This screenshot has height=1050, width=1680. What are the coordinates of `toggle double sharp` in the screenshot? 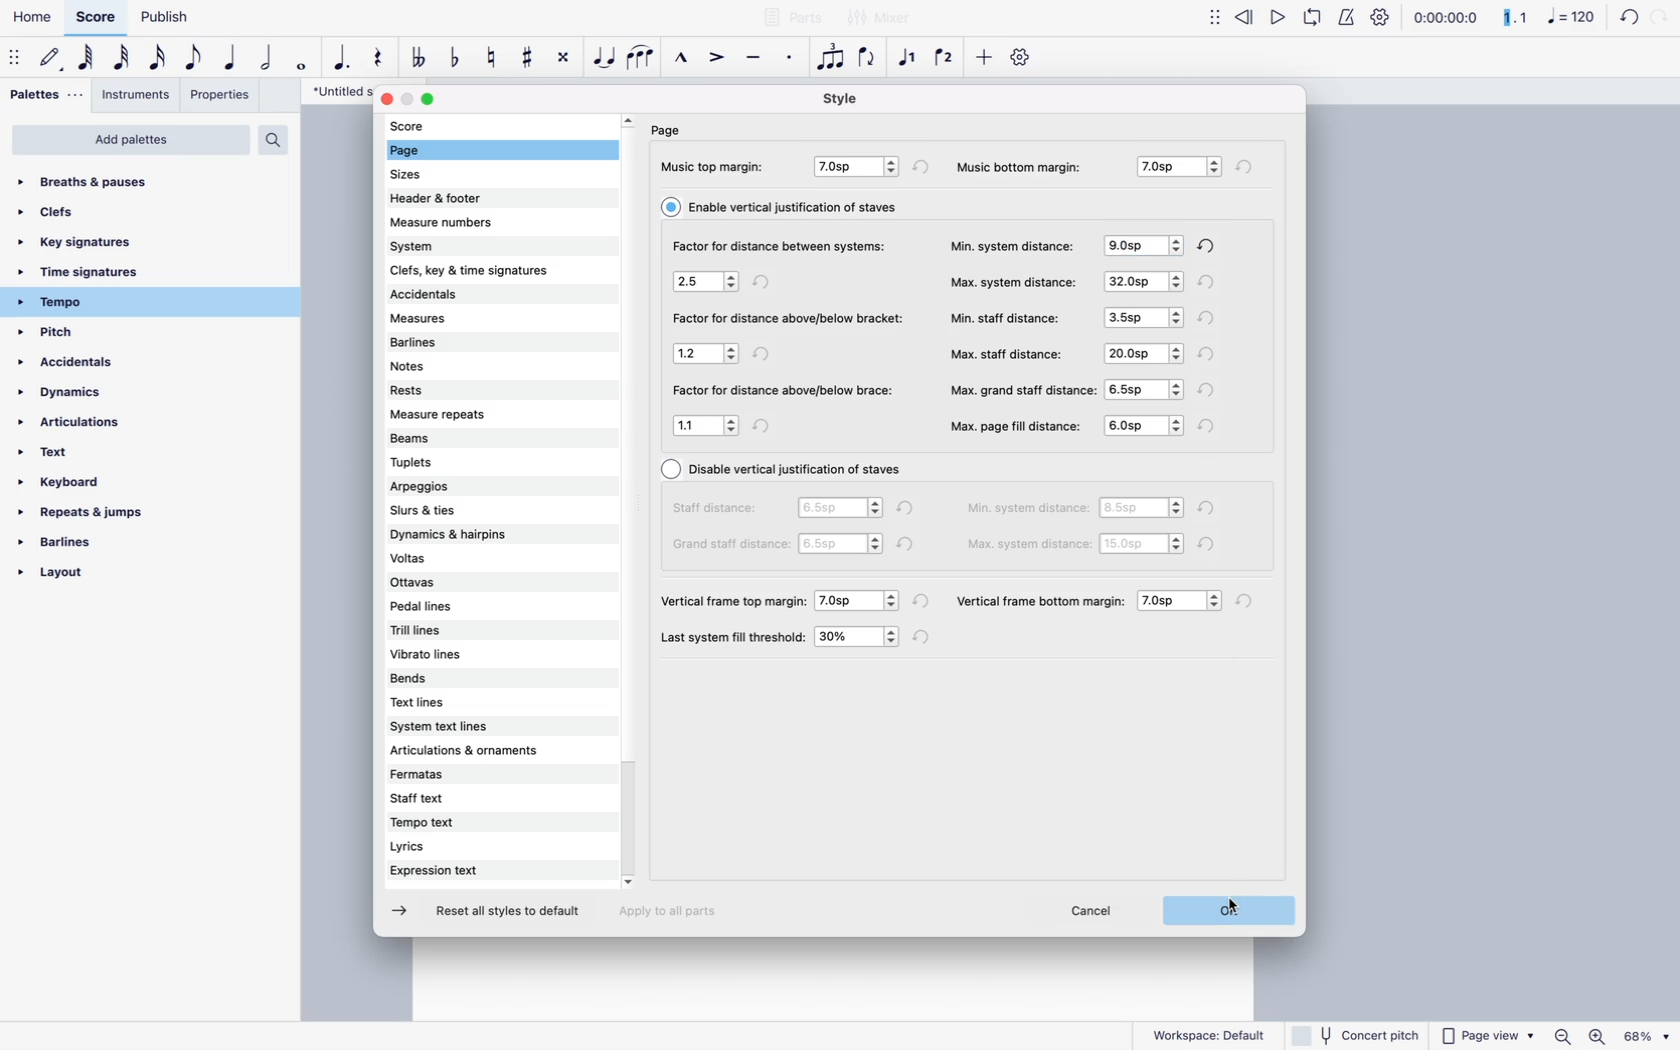 It's located at (566, 60).